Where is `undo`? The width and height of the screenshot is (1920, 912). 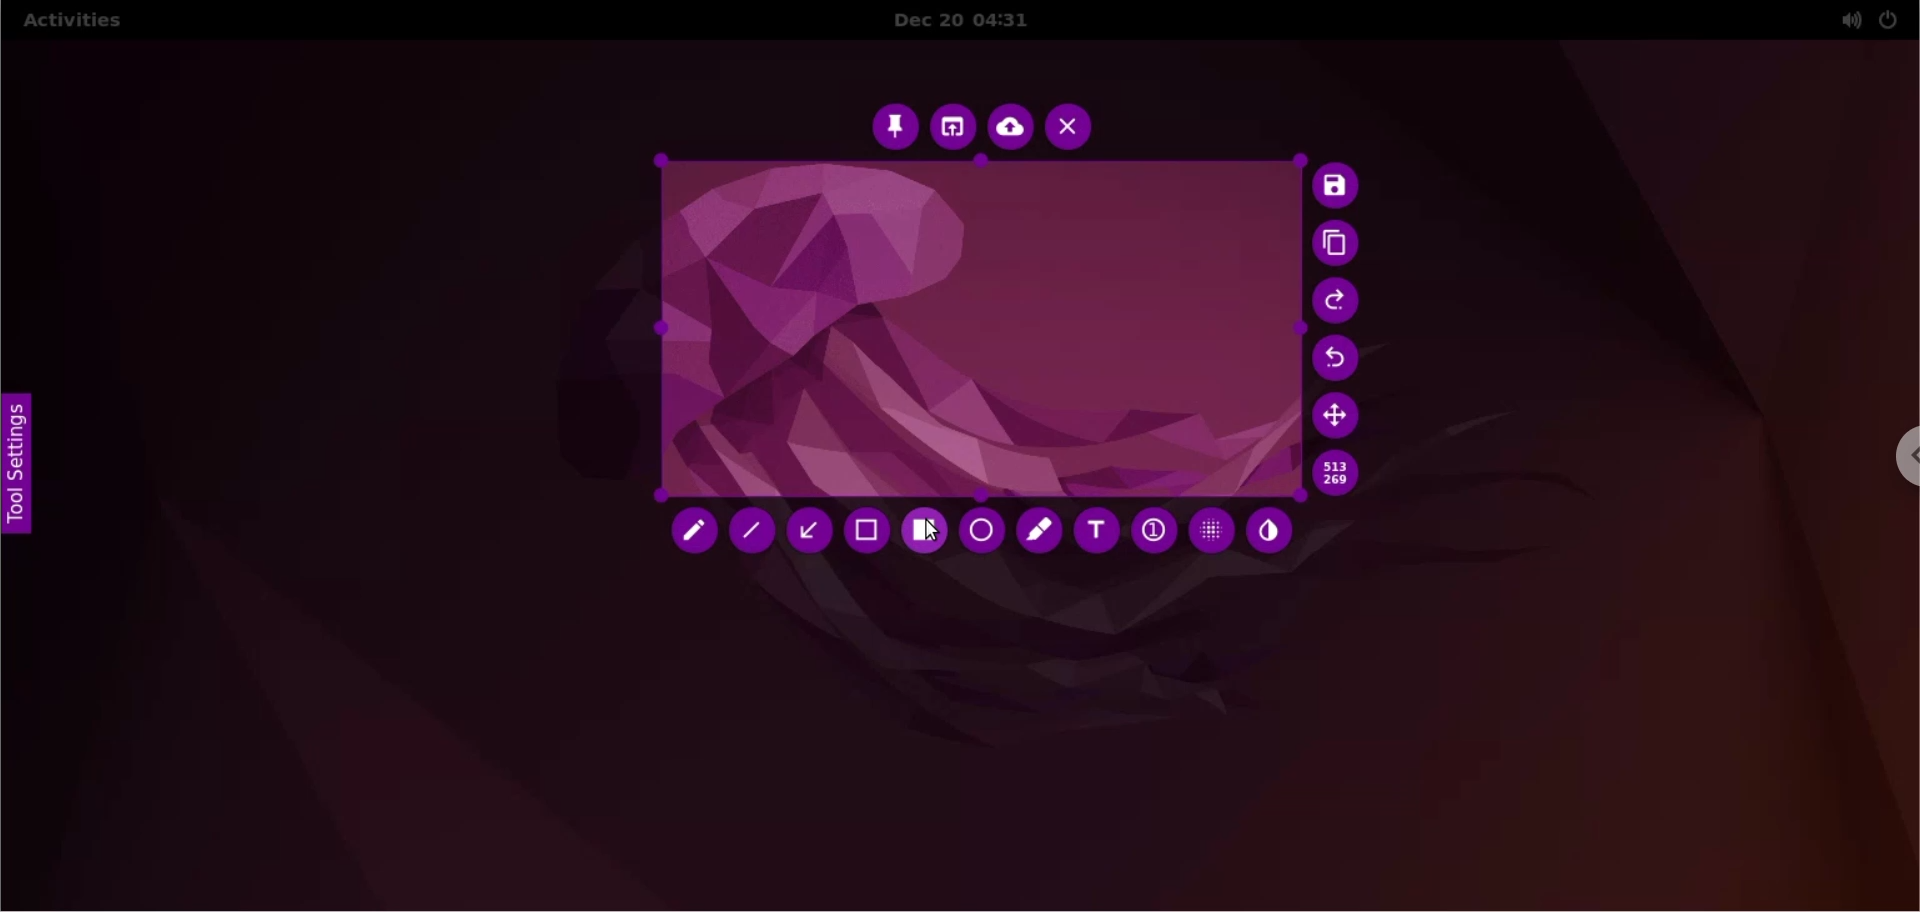
undo is located at coordinates (1337, 358).